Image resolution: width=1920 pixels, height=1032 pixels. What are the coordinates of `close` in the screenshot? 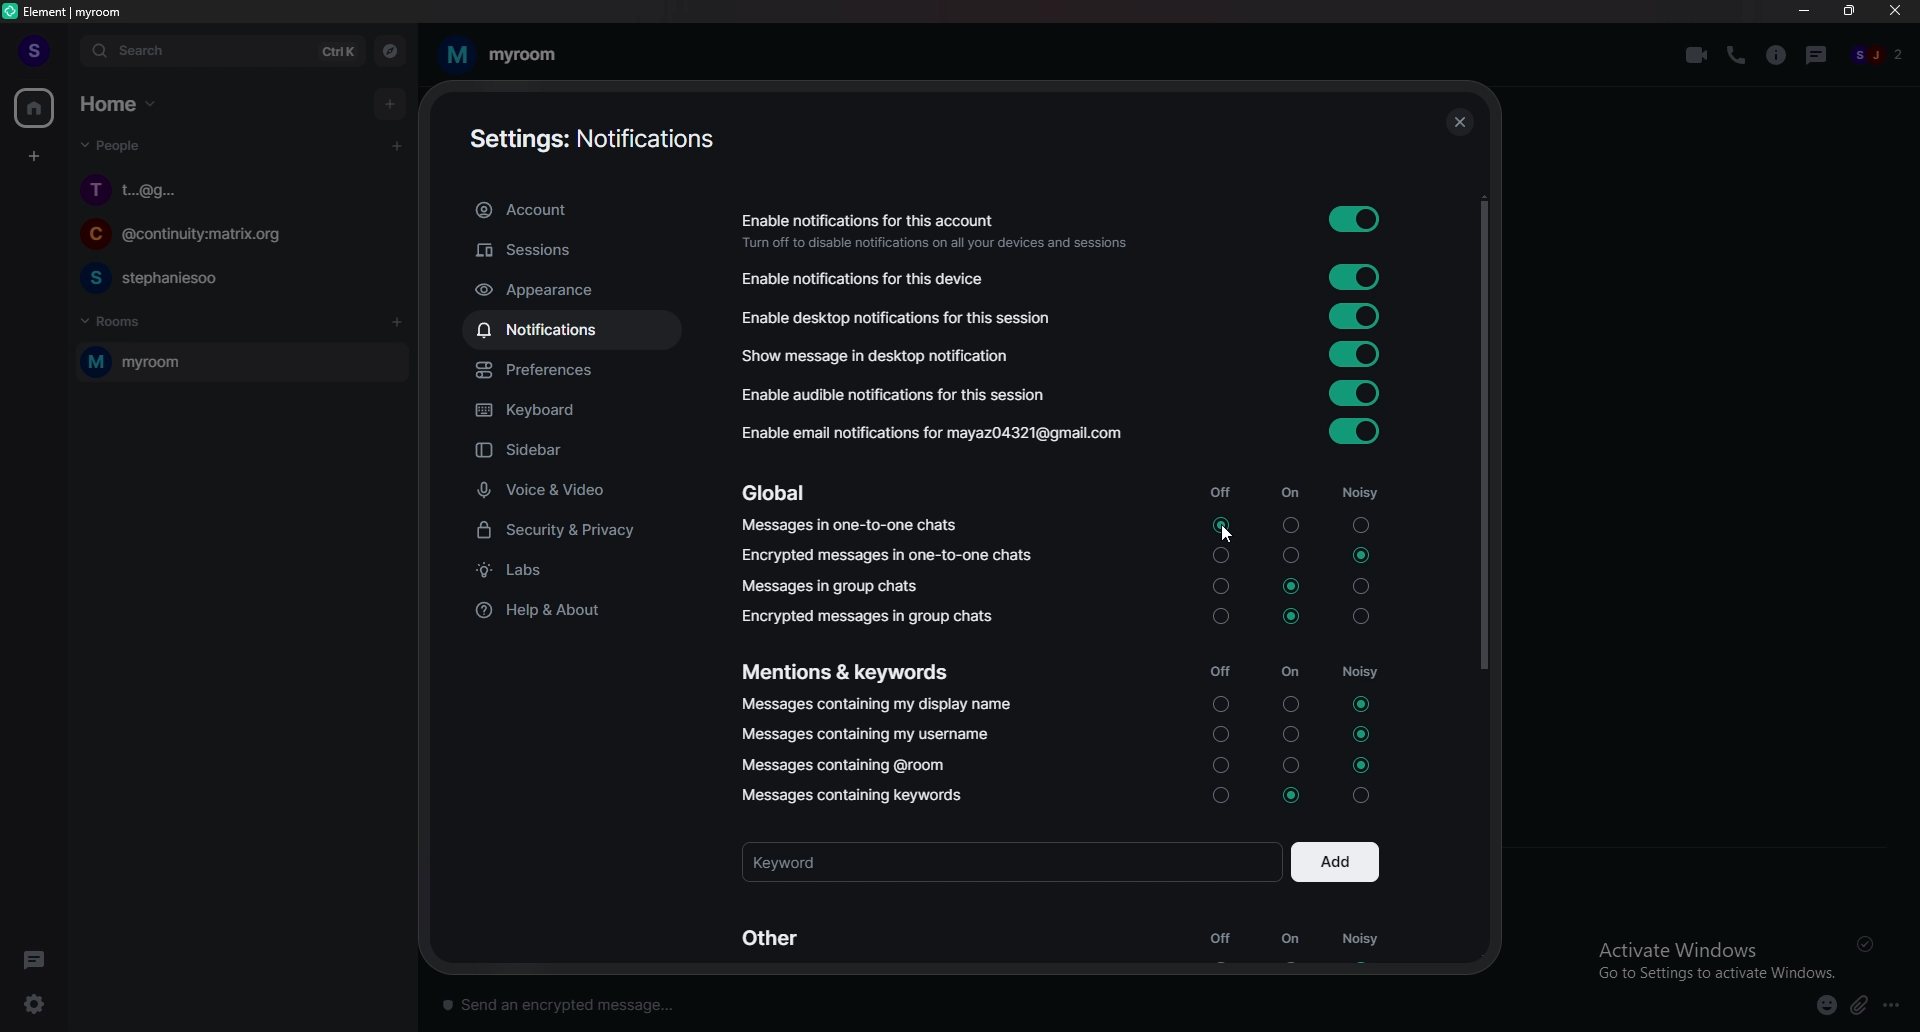 It's located at (1454, 117).